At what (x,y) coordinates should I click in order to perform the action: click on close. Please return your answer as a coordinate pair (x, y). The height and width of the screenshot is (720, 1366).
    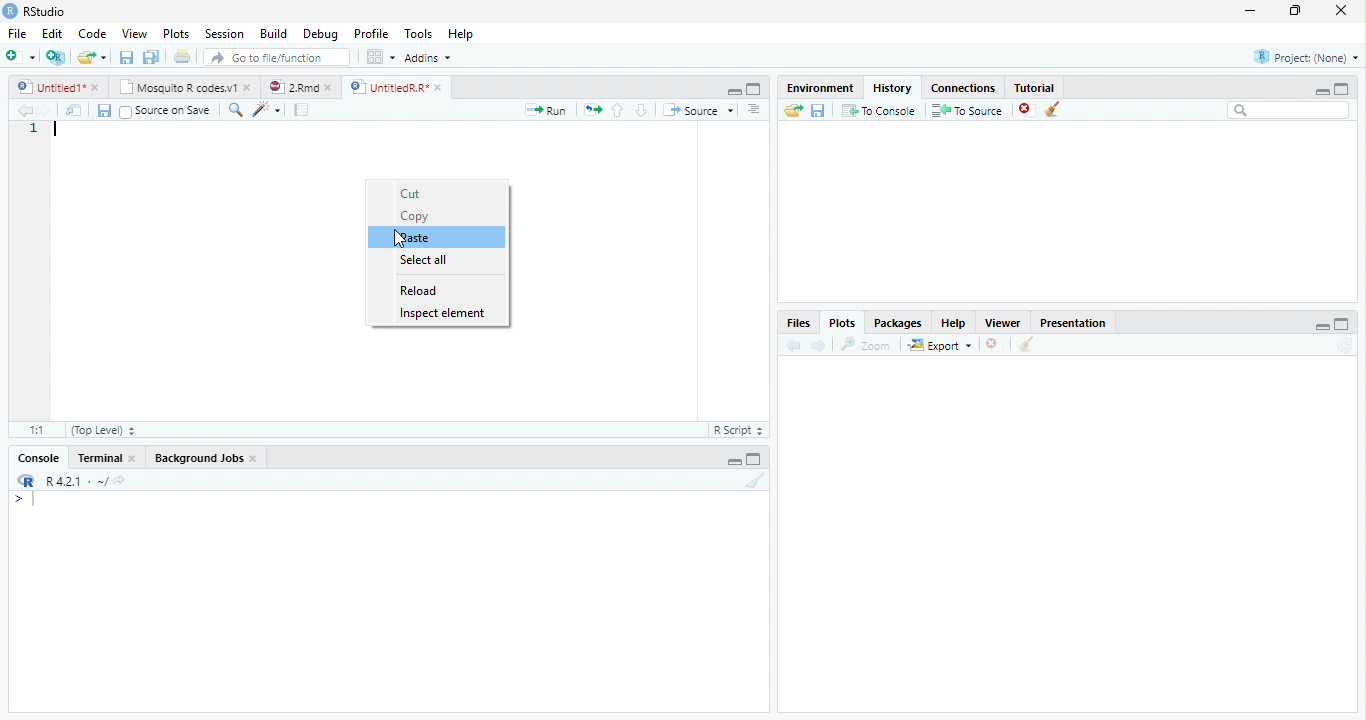
    Looking at the image, I should click on (993, 344).